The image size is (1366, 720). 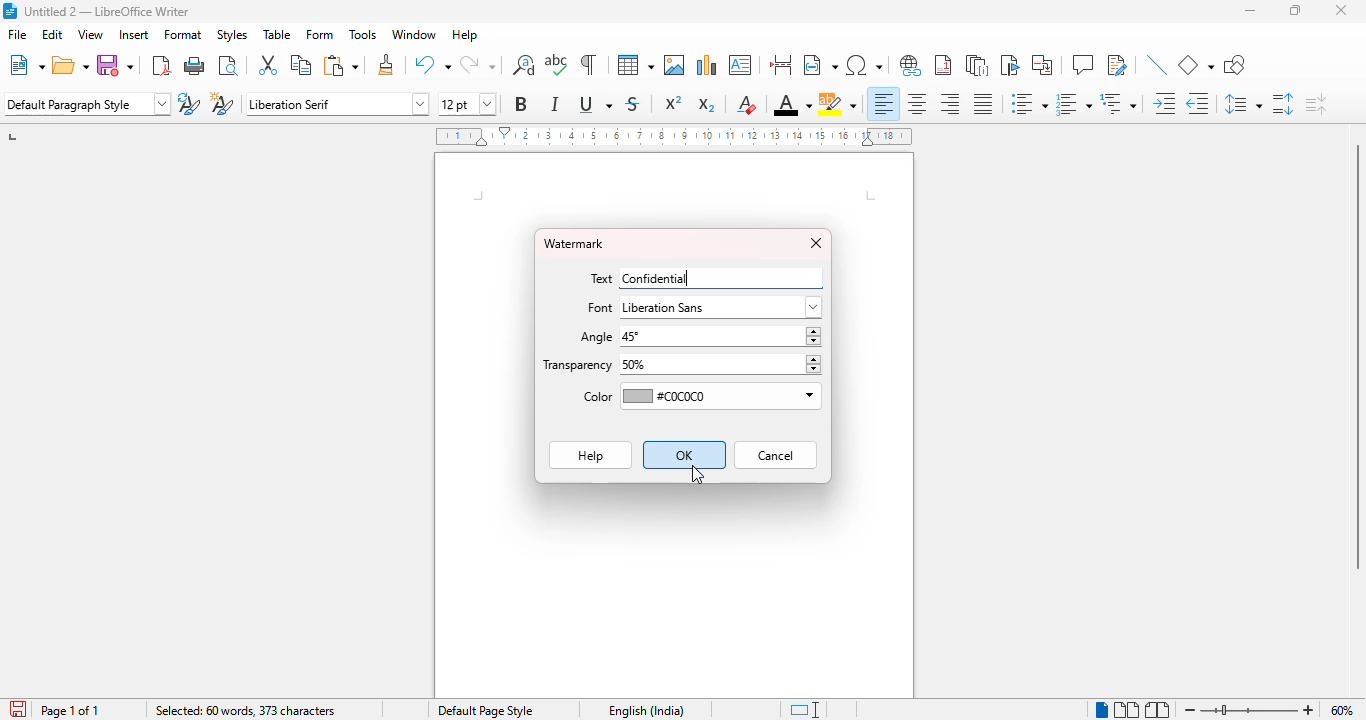 I want to click on logo, so click(x=9, y=10).